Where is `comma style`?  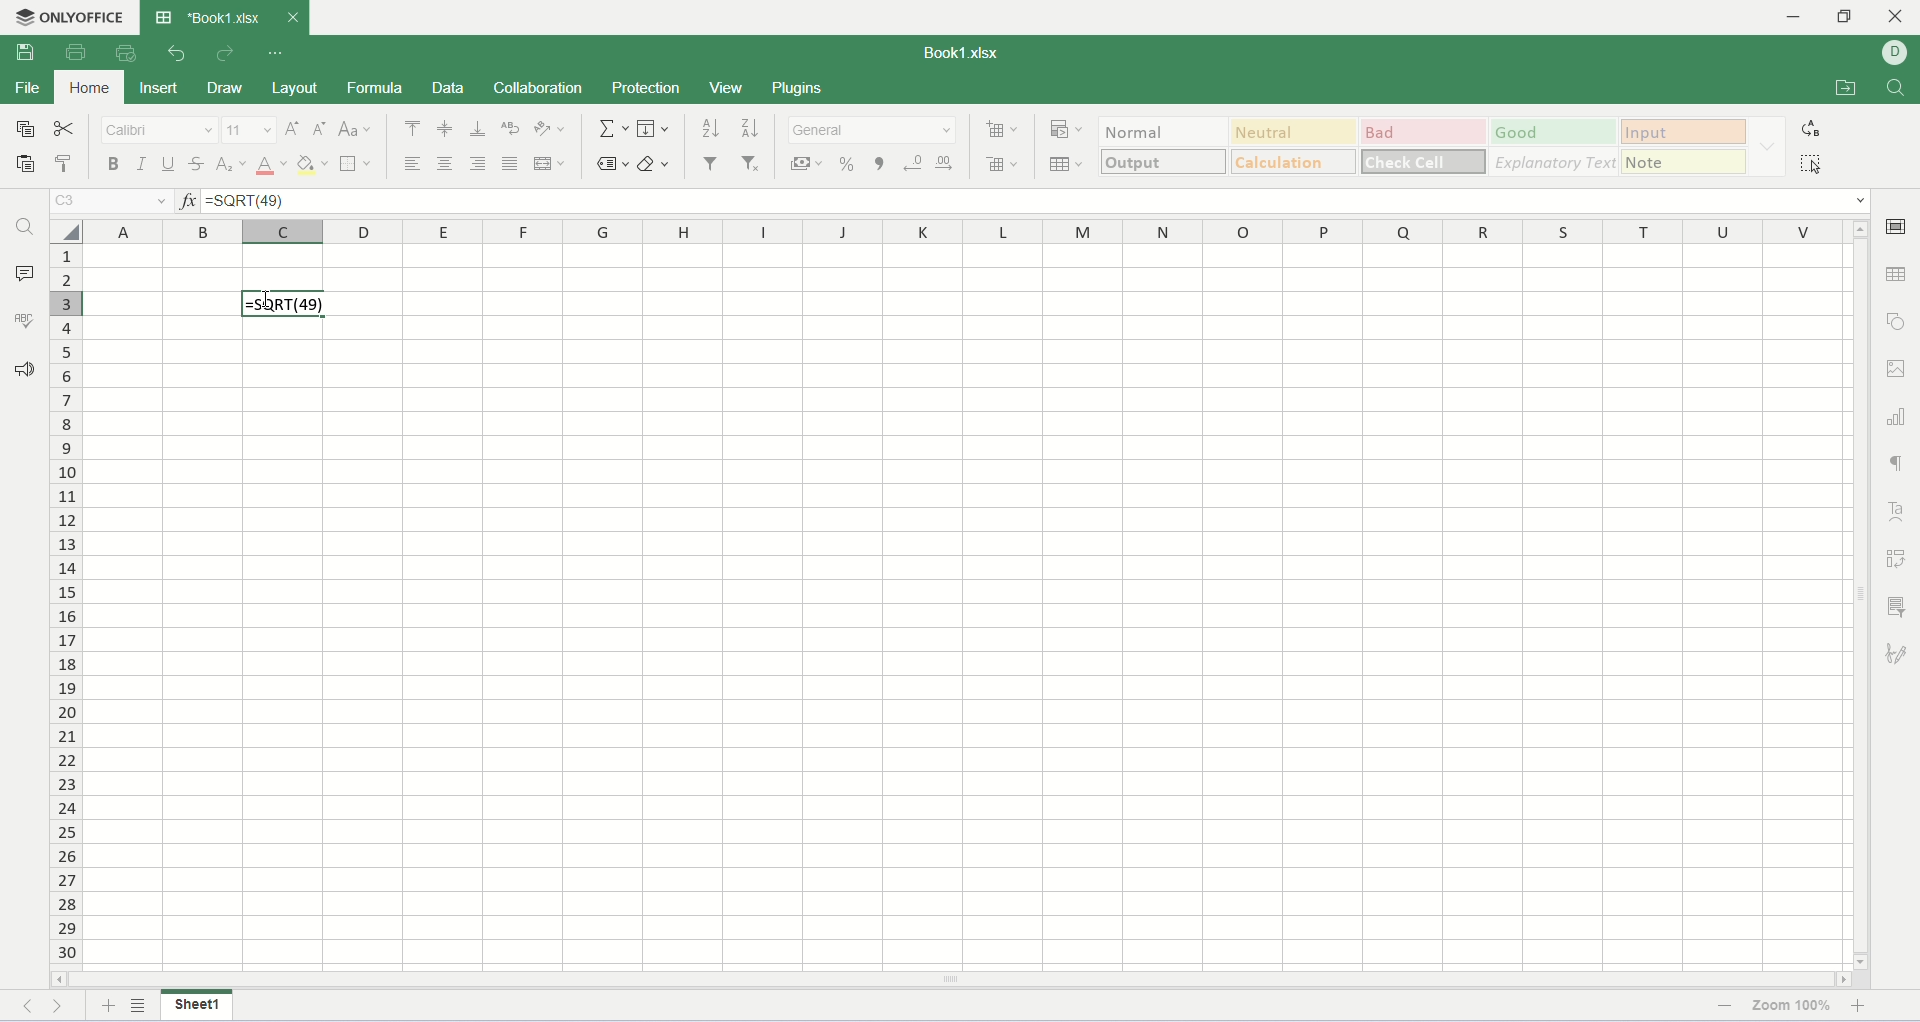 comma style is located at coordinates (882, 162).